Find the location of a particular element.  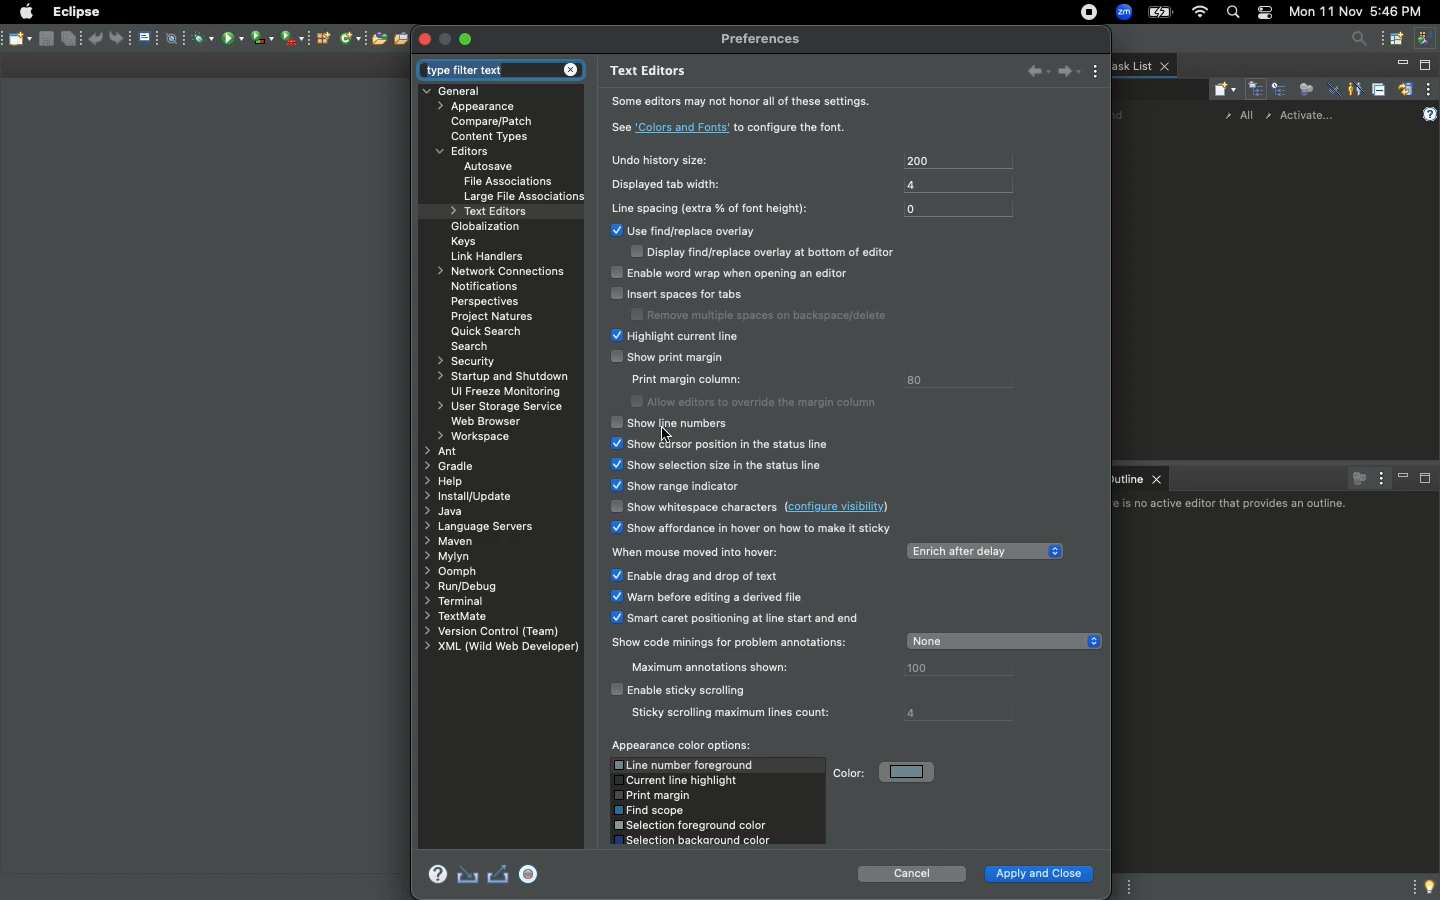

Some editors may not honor all of these settings is located at coordinates (750, 104).